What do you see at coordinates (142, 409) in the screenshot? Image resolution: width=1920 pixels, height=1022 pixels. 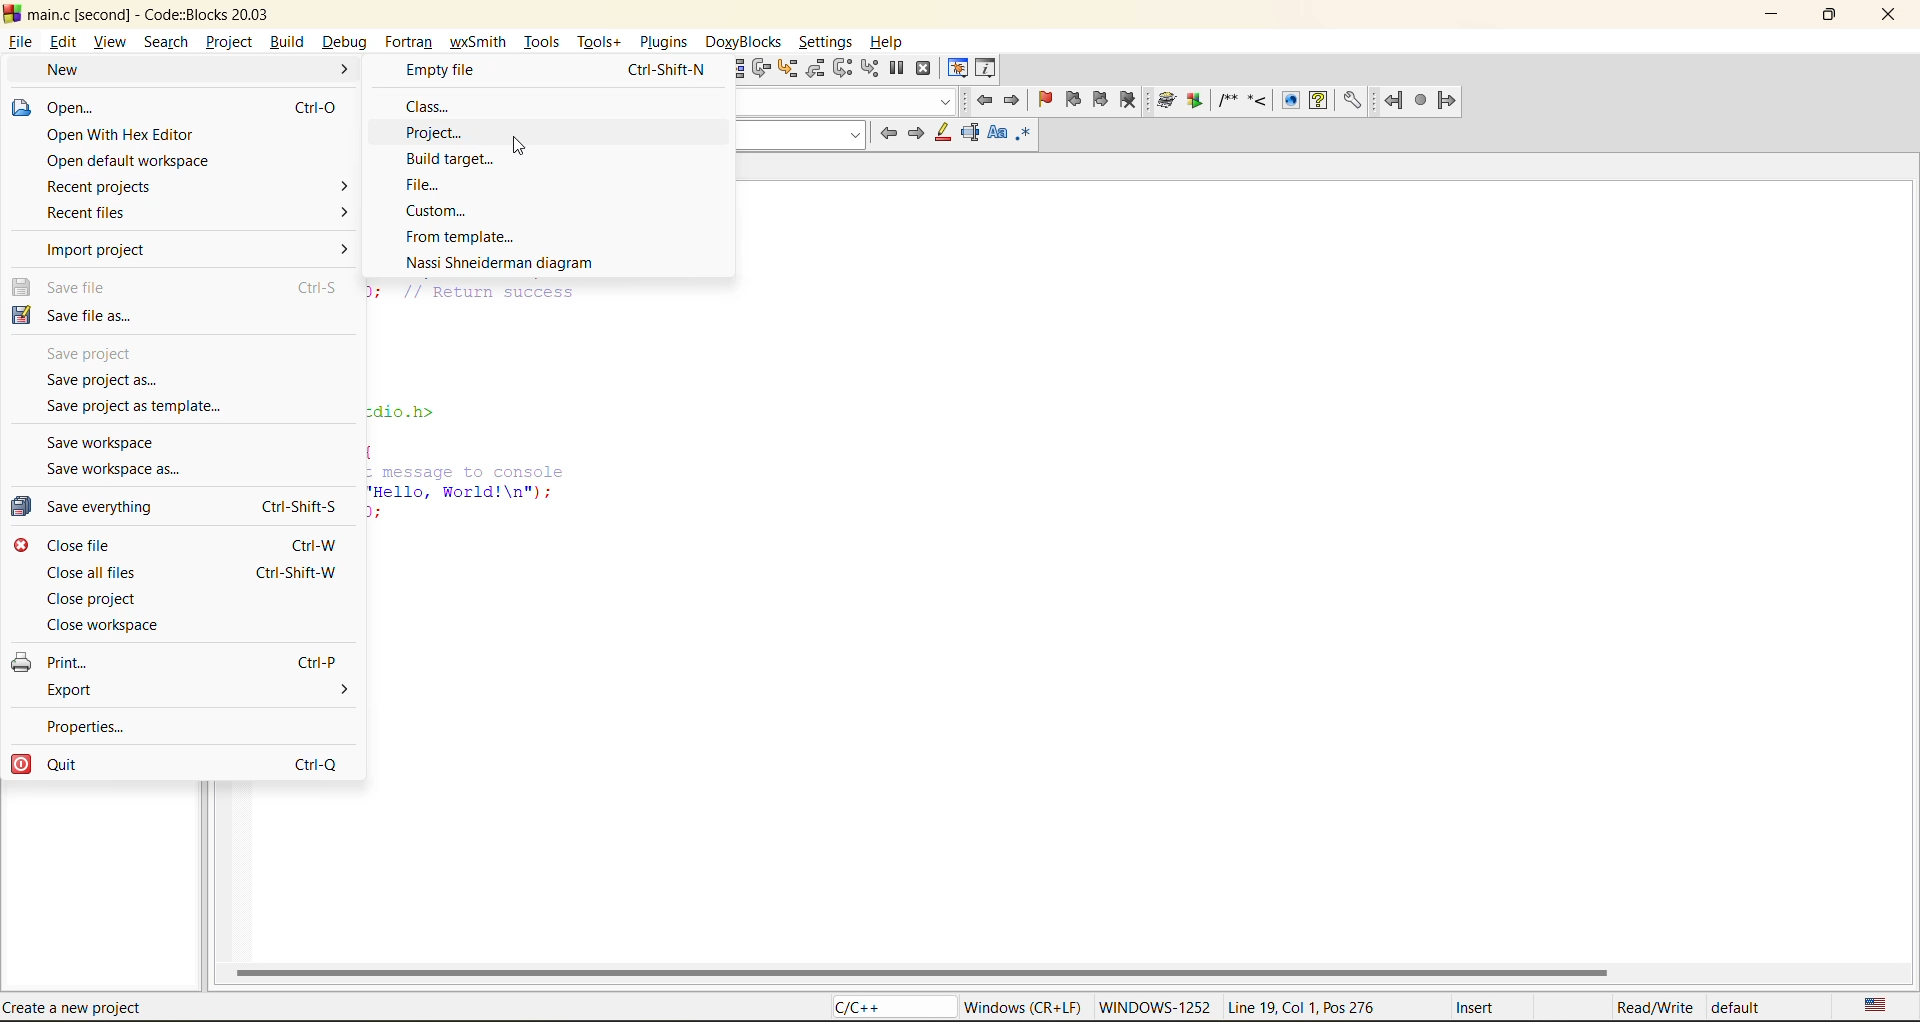 I see `save project as template` at bounding box center [142, 409].